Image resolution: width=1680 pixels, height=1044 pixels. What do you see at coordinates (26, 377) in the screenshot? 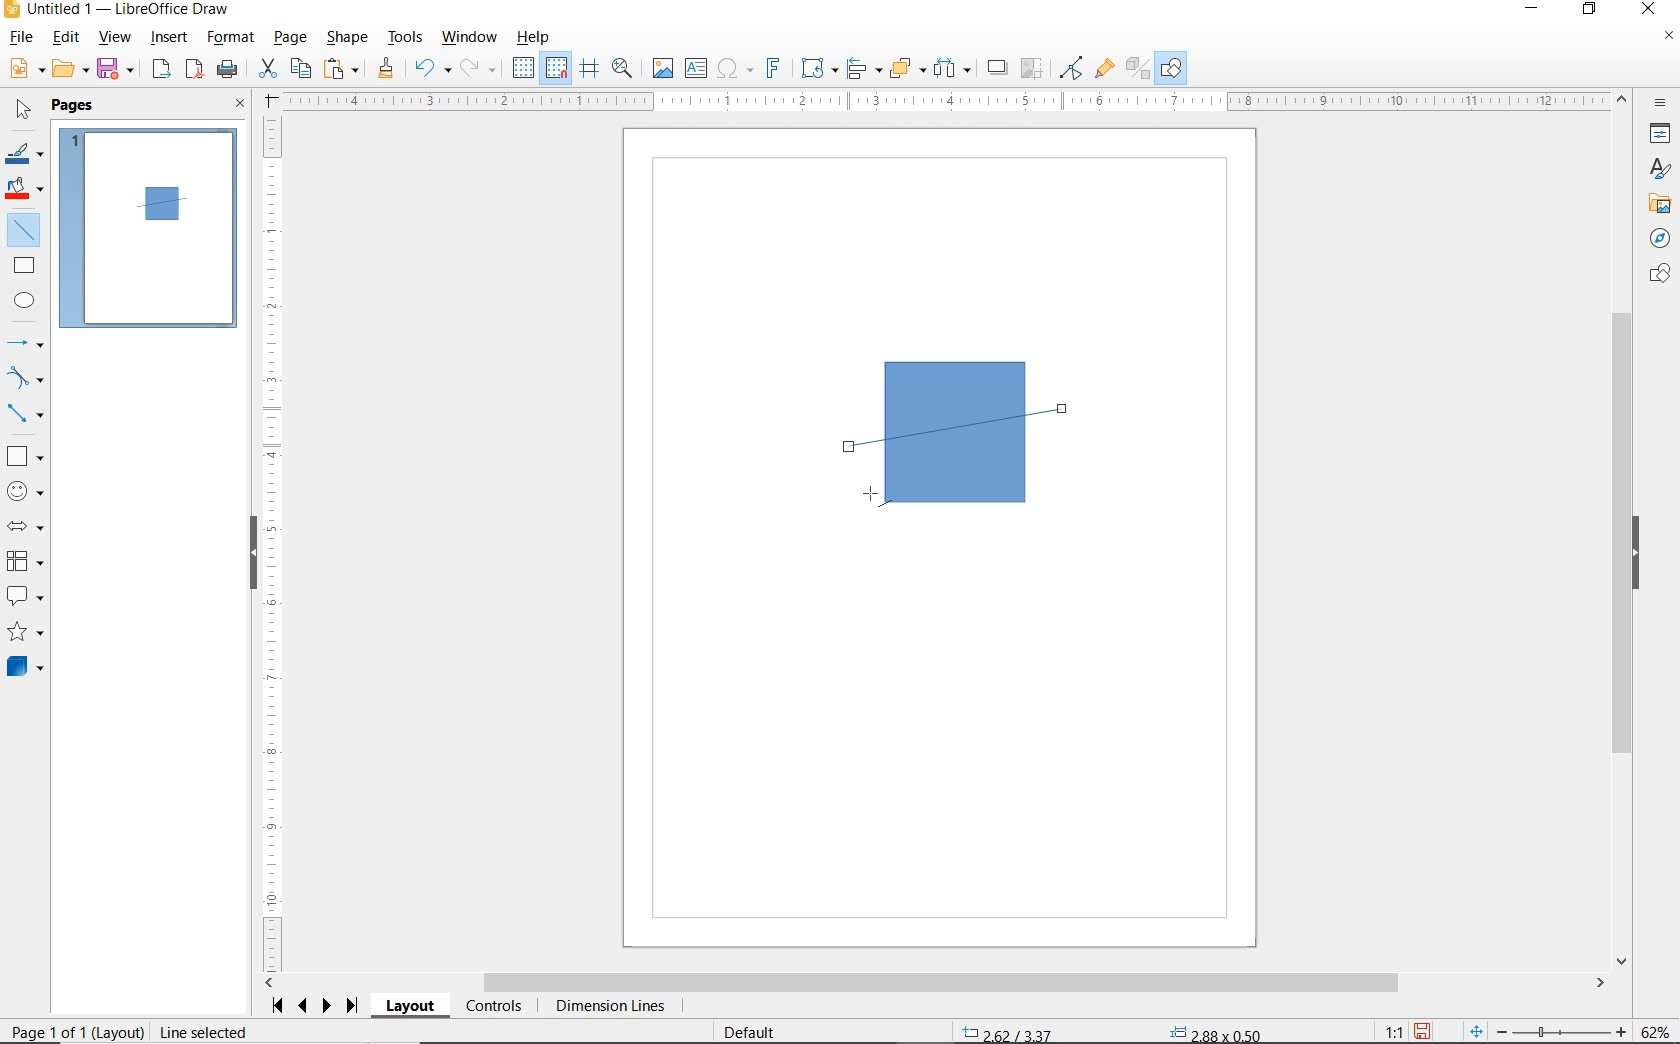
I see `CURVES AND POLYGONS` at bounding box center [26, 377].